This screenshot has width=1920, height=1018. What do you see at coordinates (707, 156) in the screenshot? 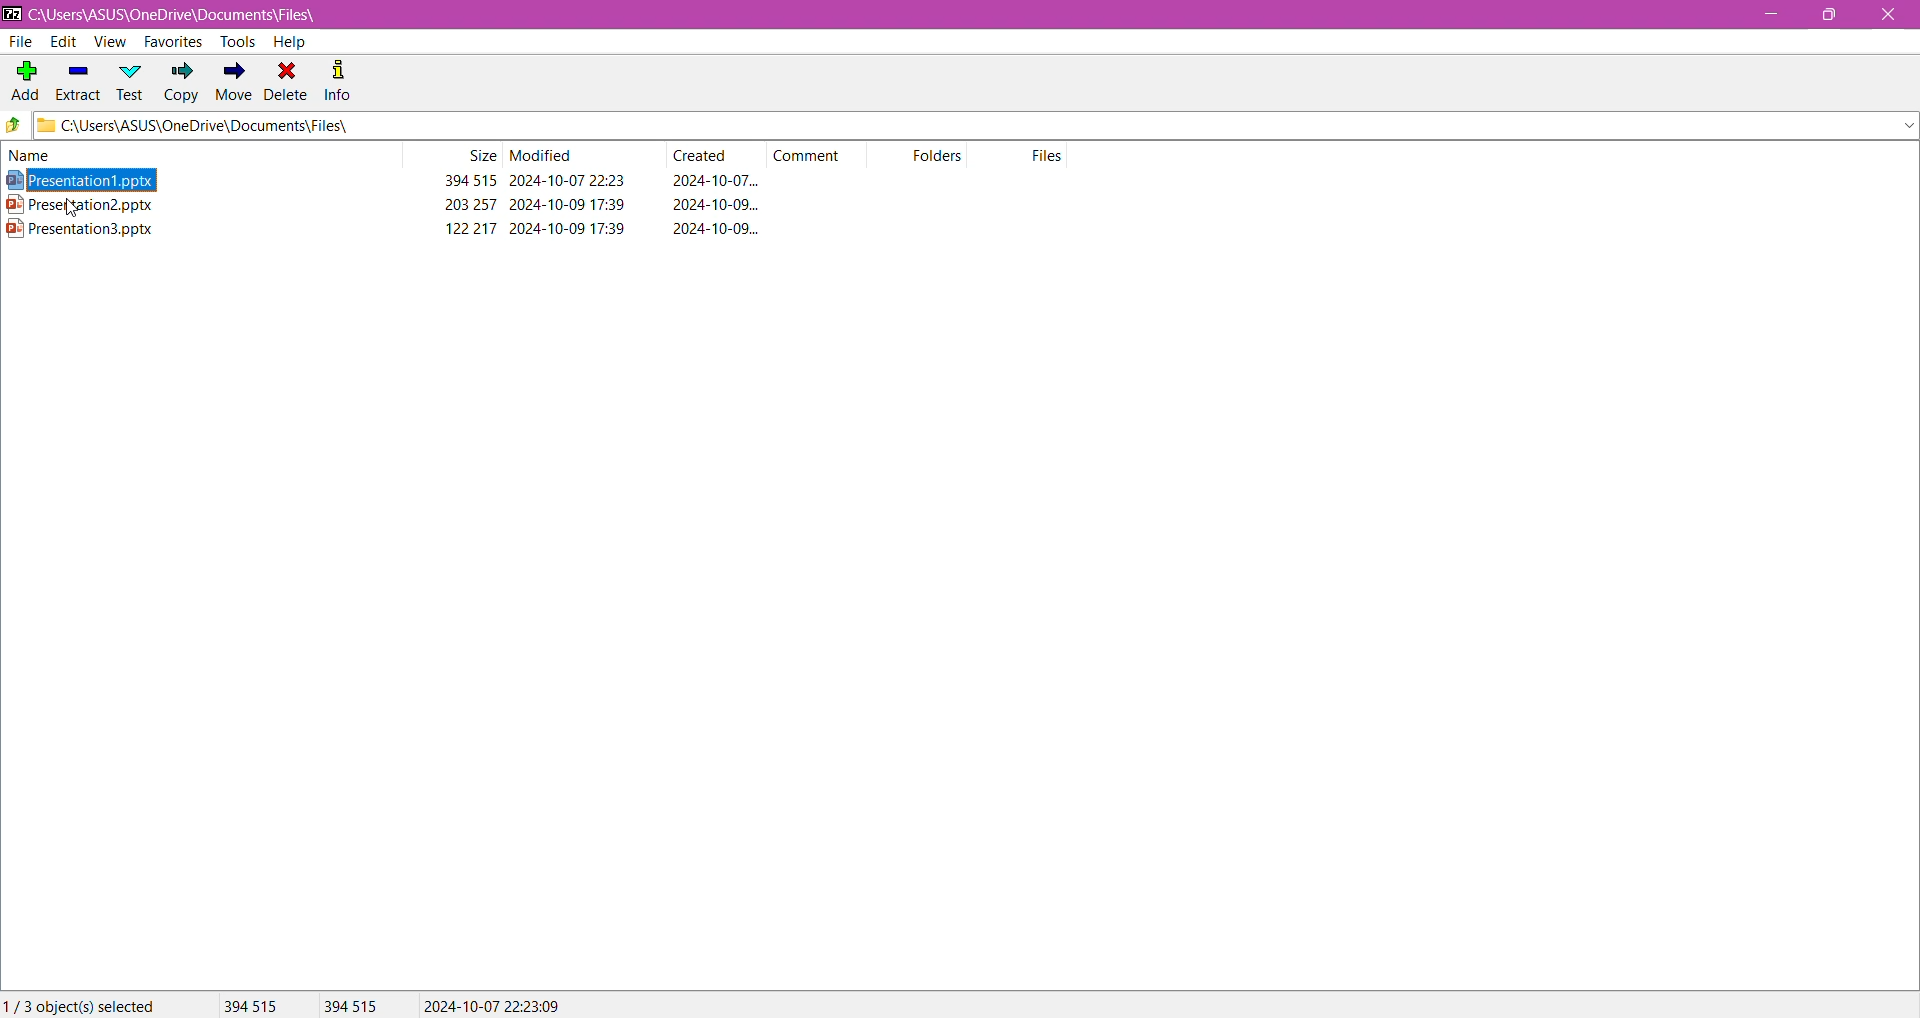
I see `Created` at bounding box center [707, 156].